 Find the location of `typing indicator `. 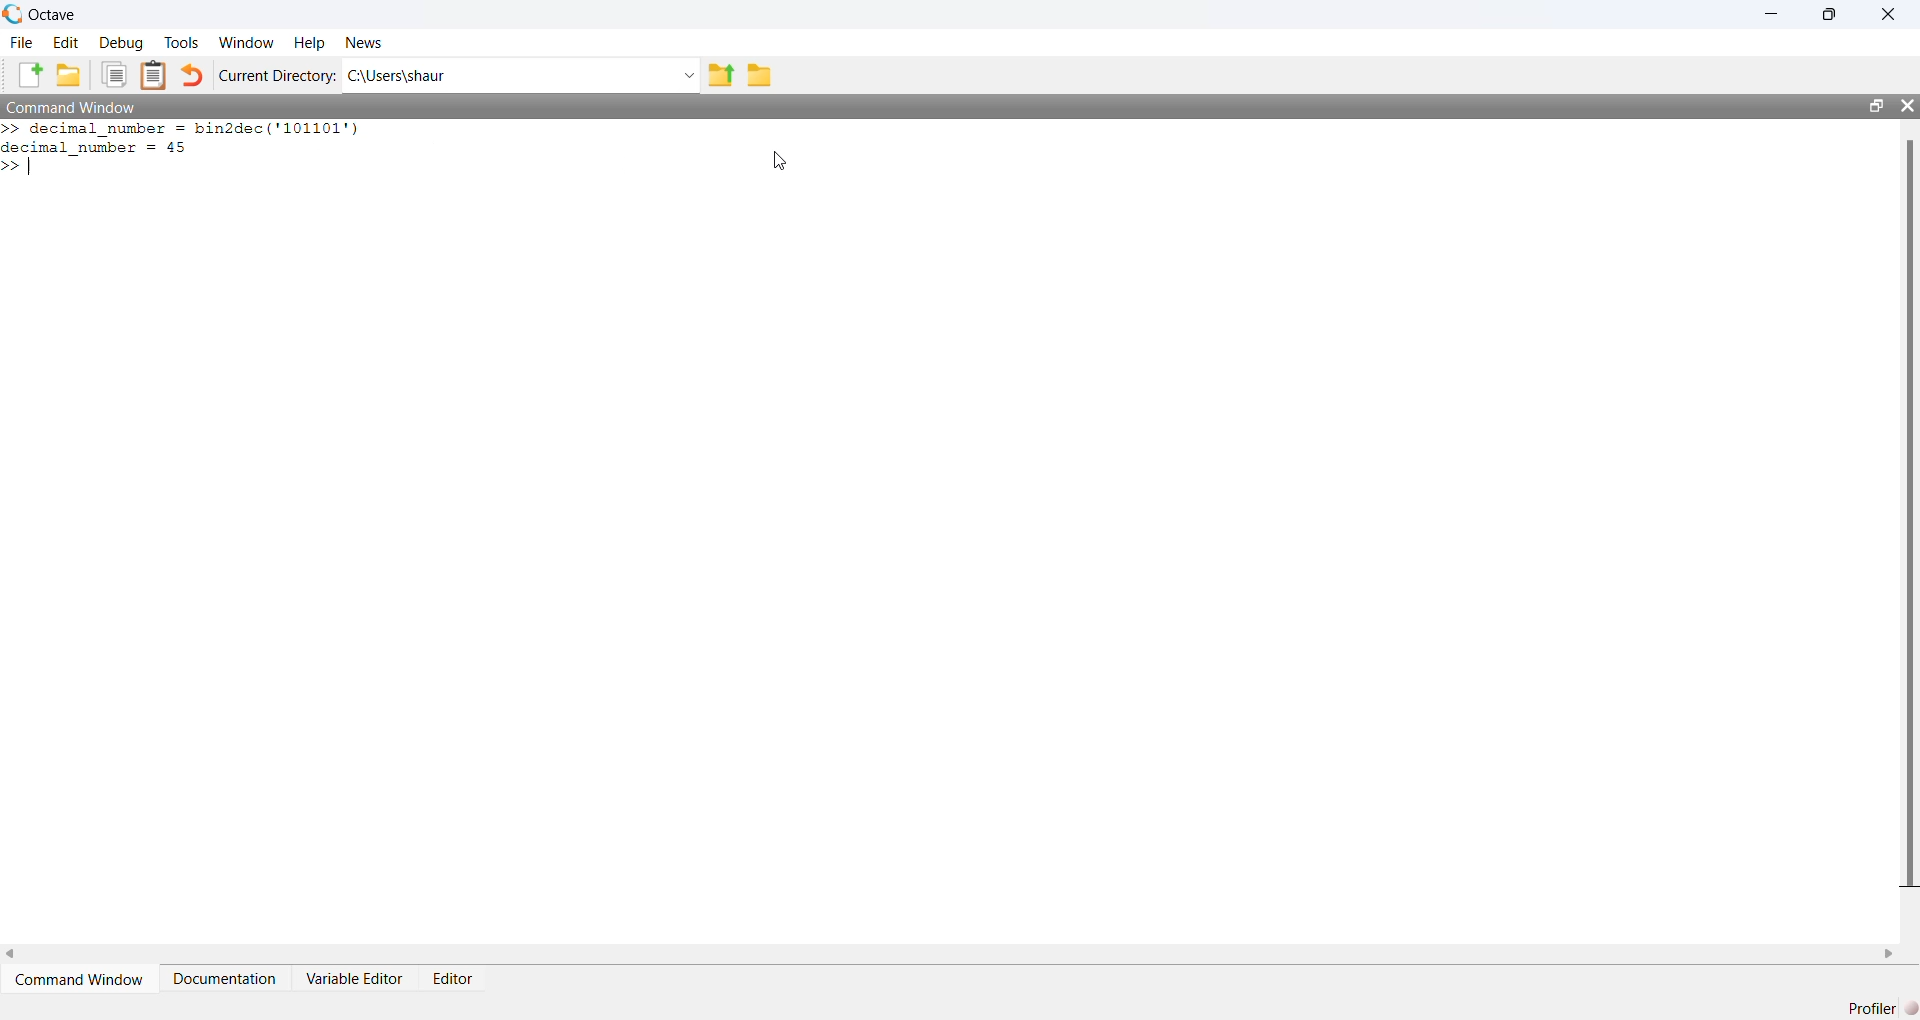

typing indicator  is located at coordinates (30, 165).